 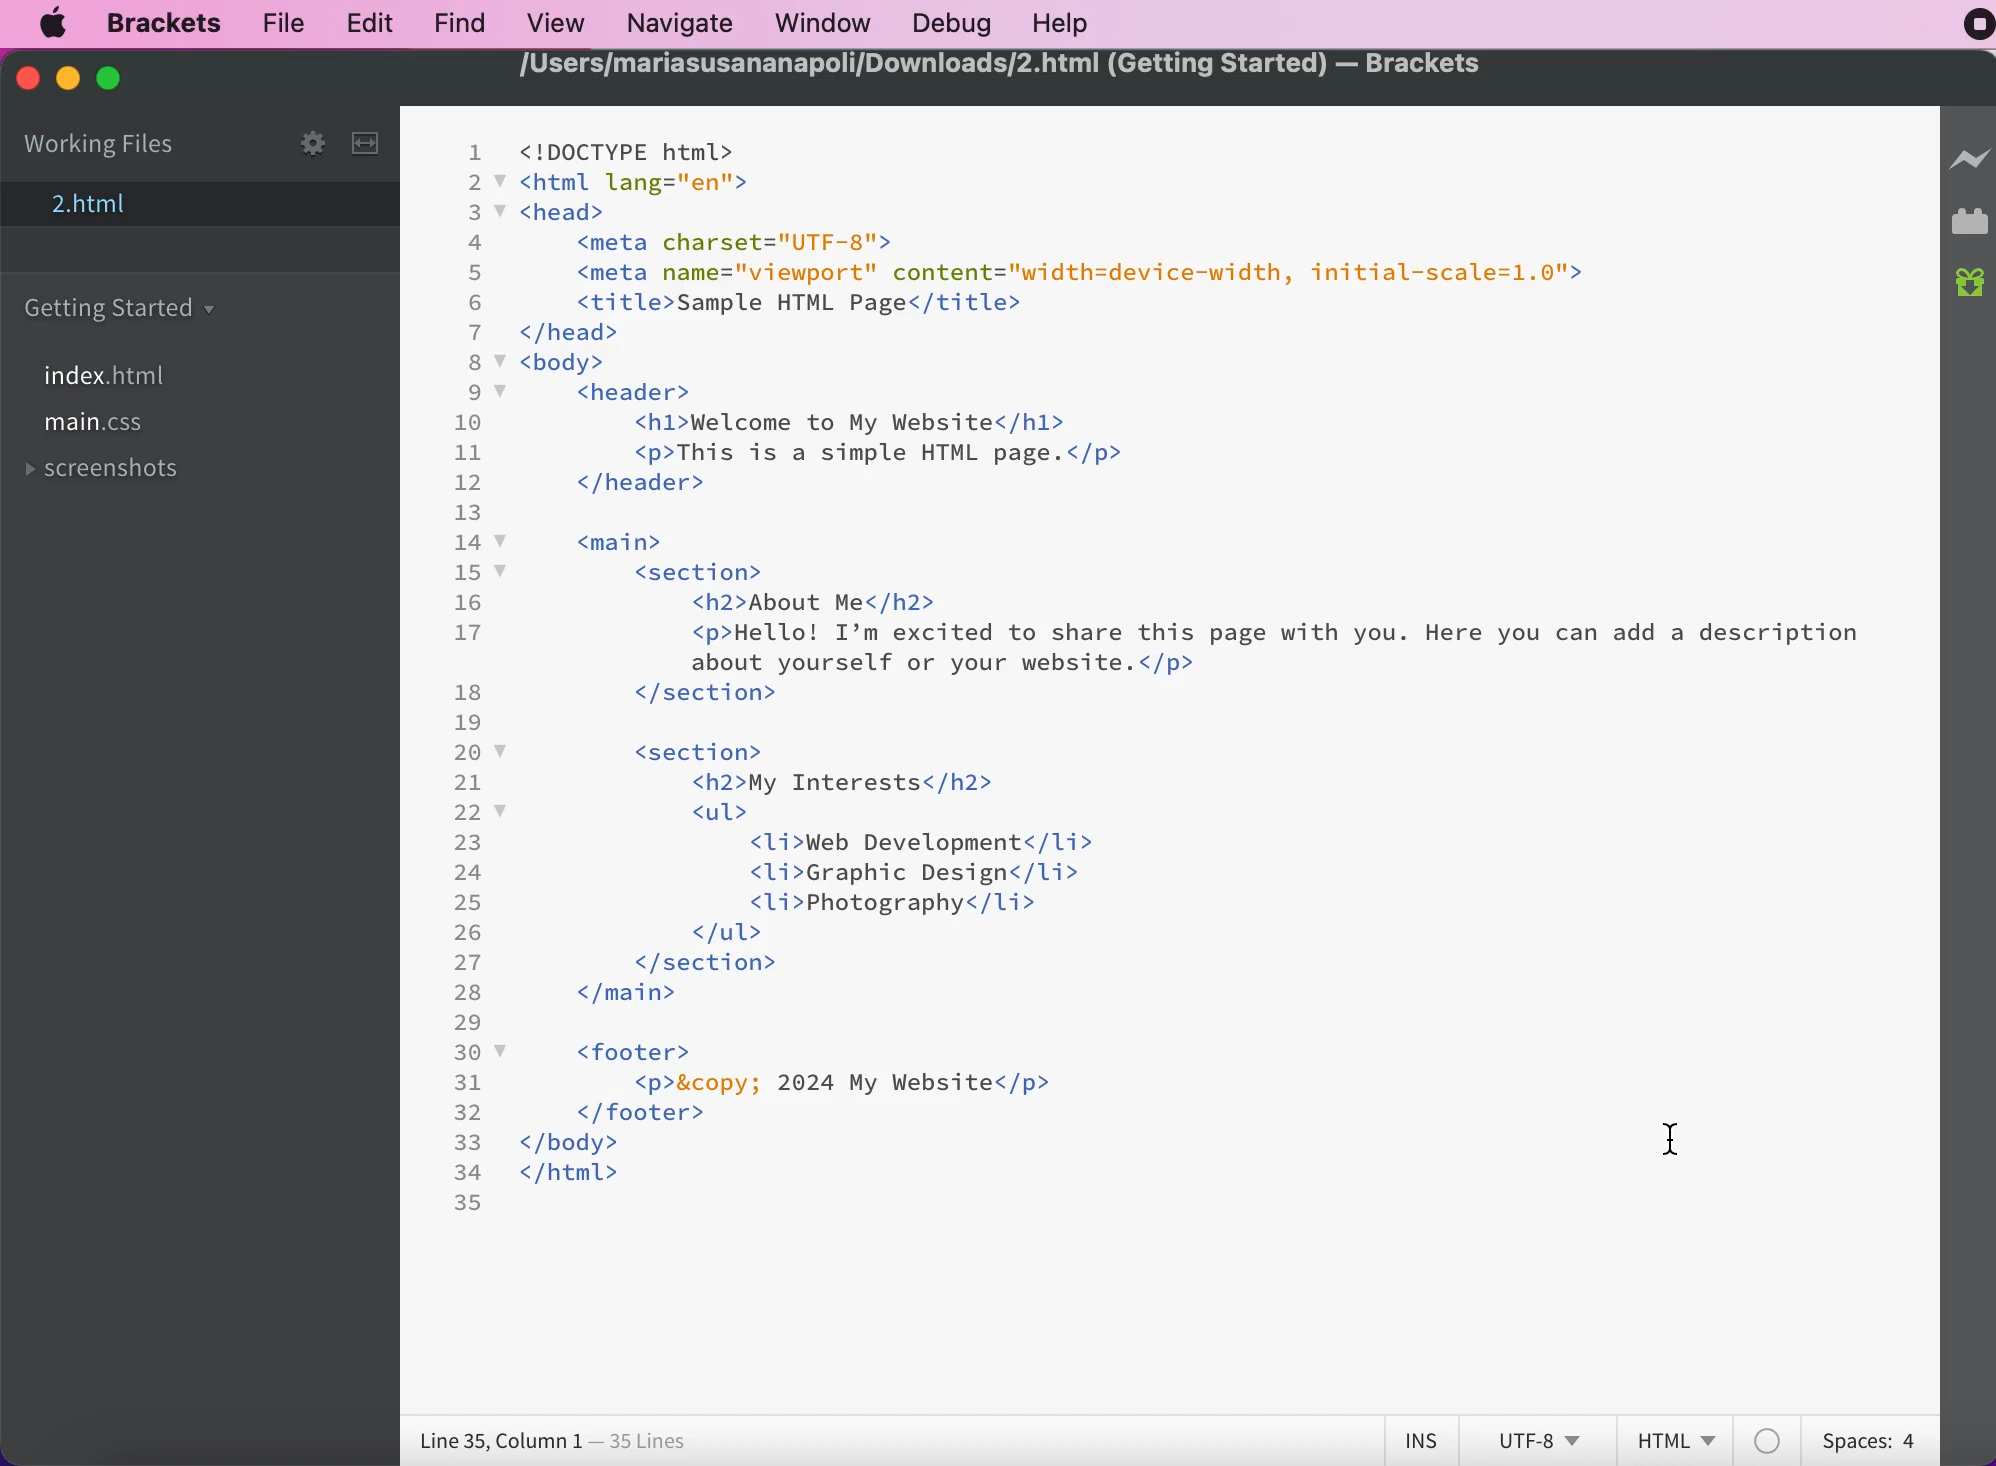 What do you see at coordinates (1966, 160) in the screenshot?
I see `live preview` at bounding box center [1966, 160].